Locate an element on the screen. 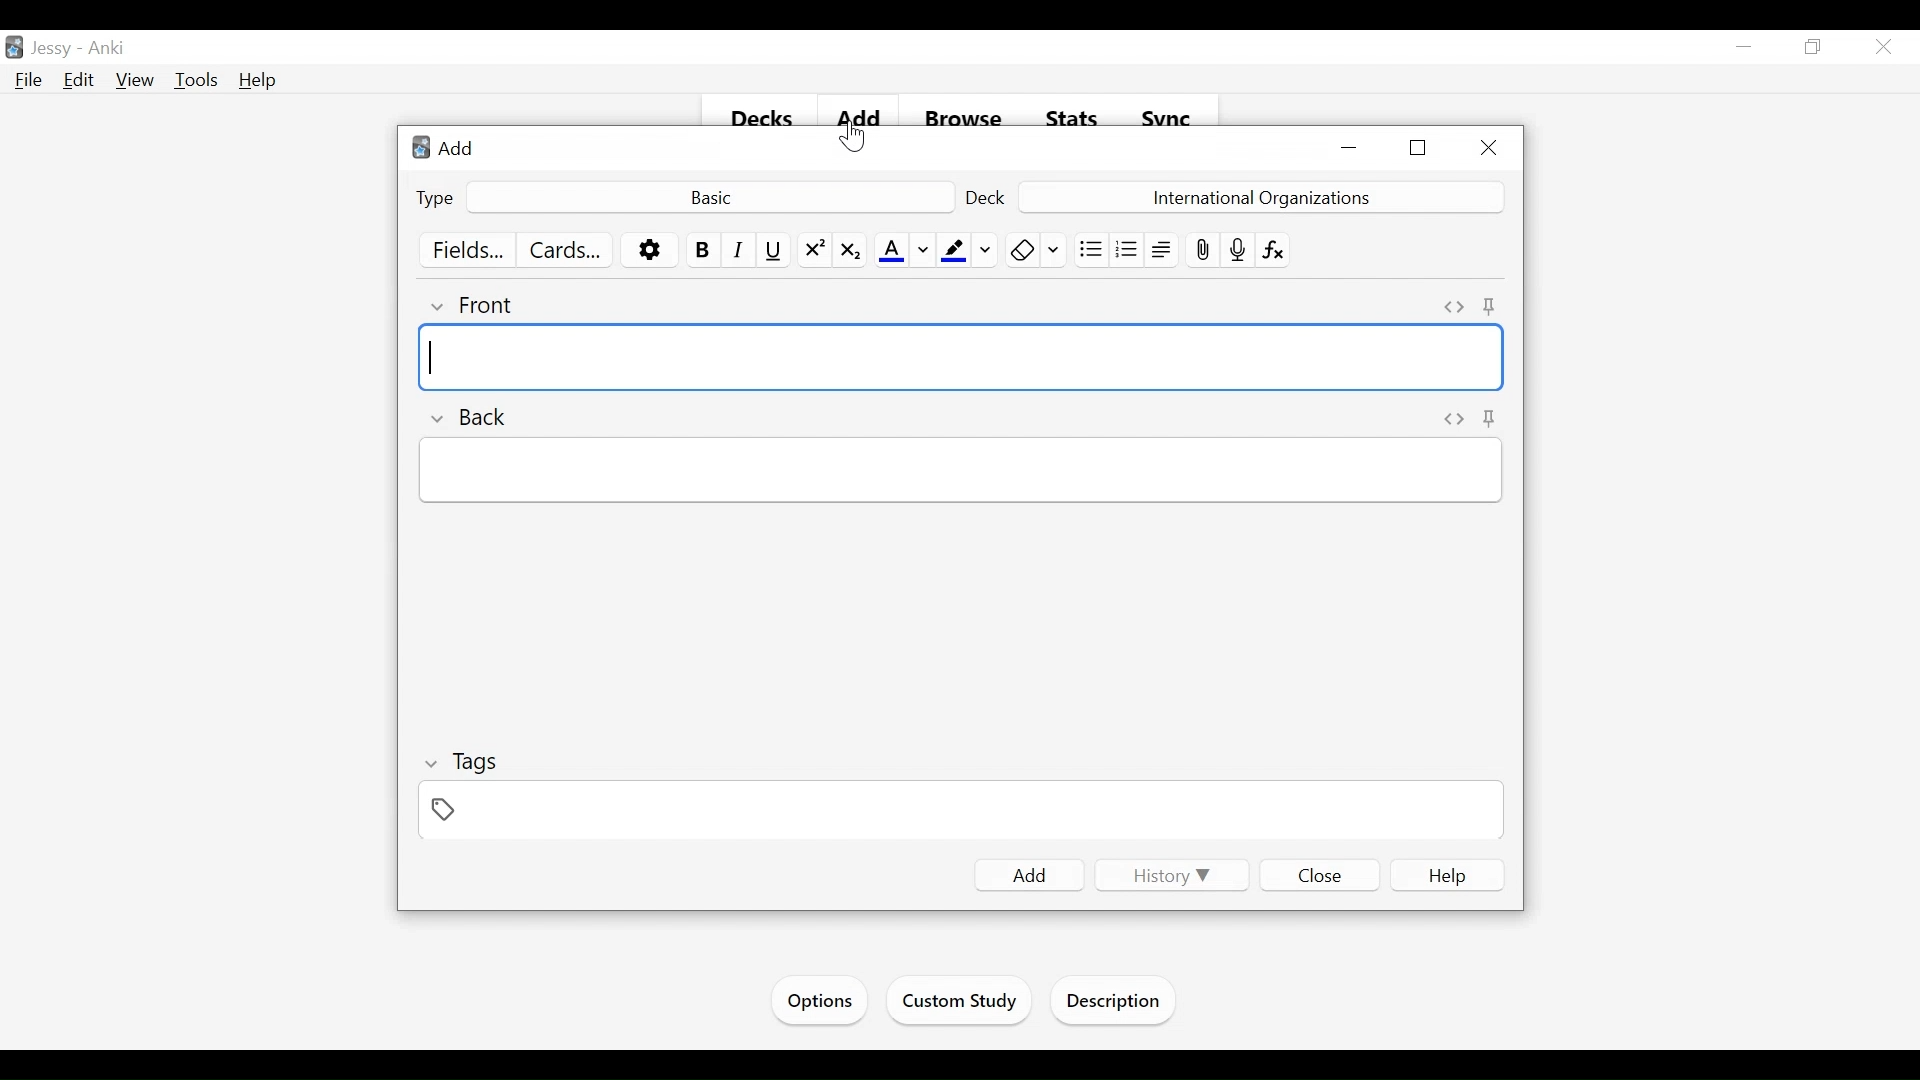 The width and height of the screenshot is (1920, 1080). User Name is located at coordinates (51, 49).